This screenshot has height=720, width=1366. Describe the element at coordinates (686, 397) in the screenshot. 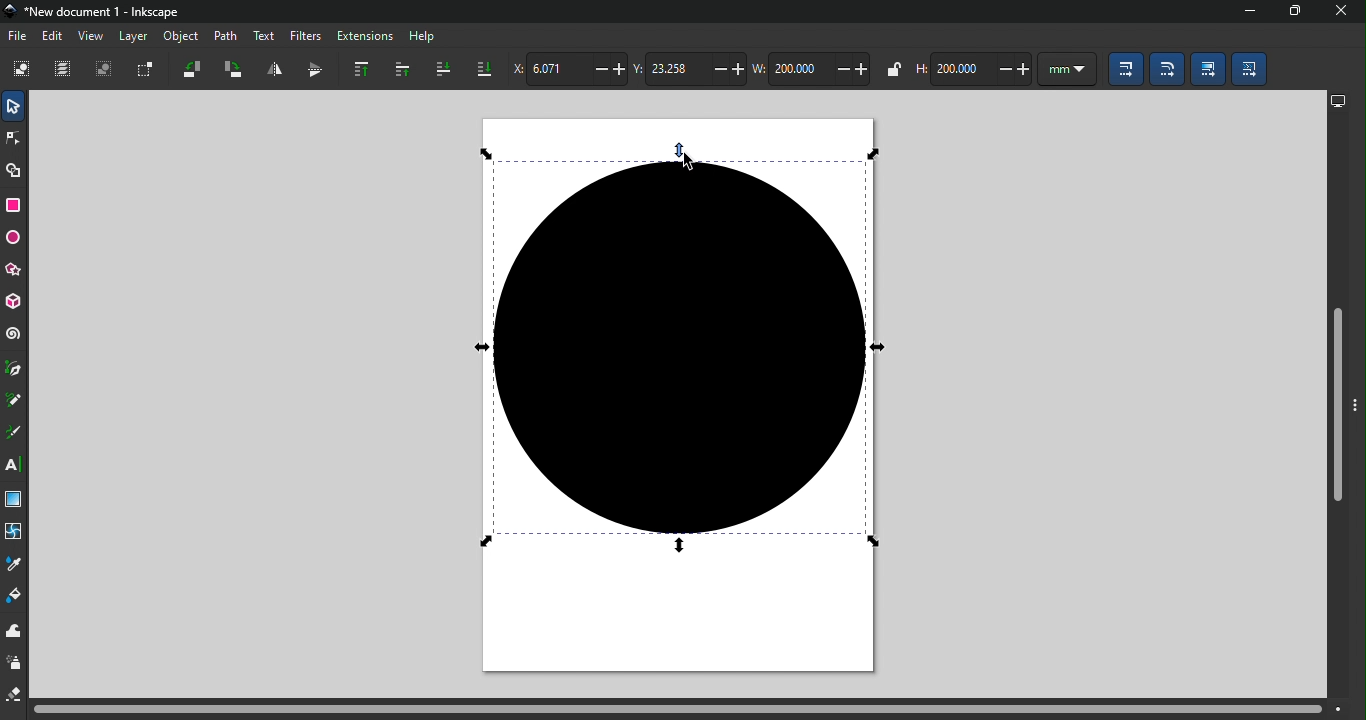

I see `Canva` at that location.